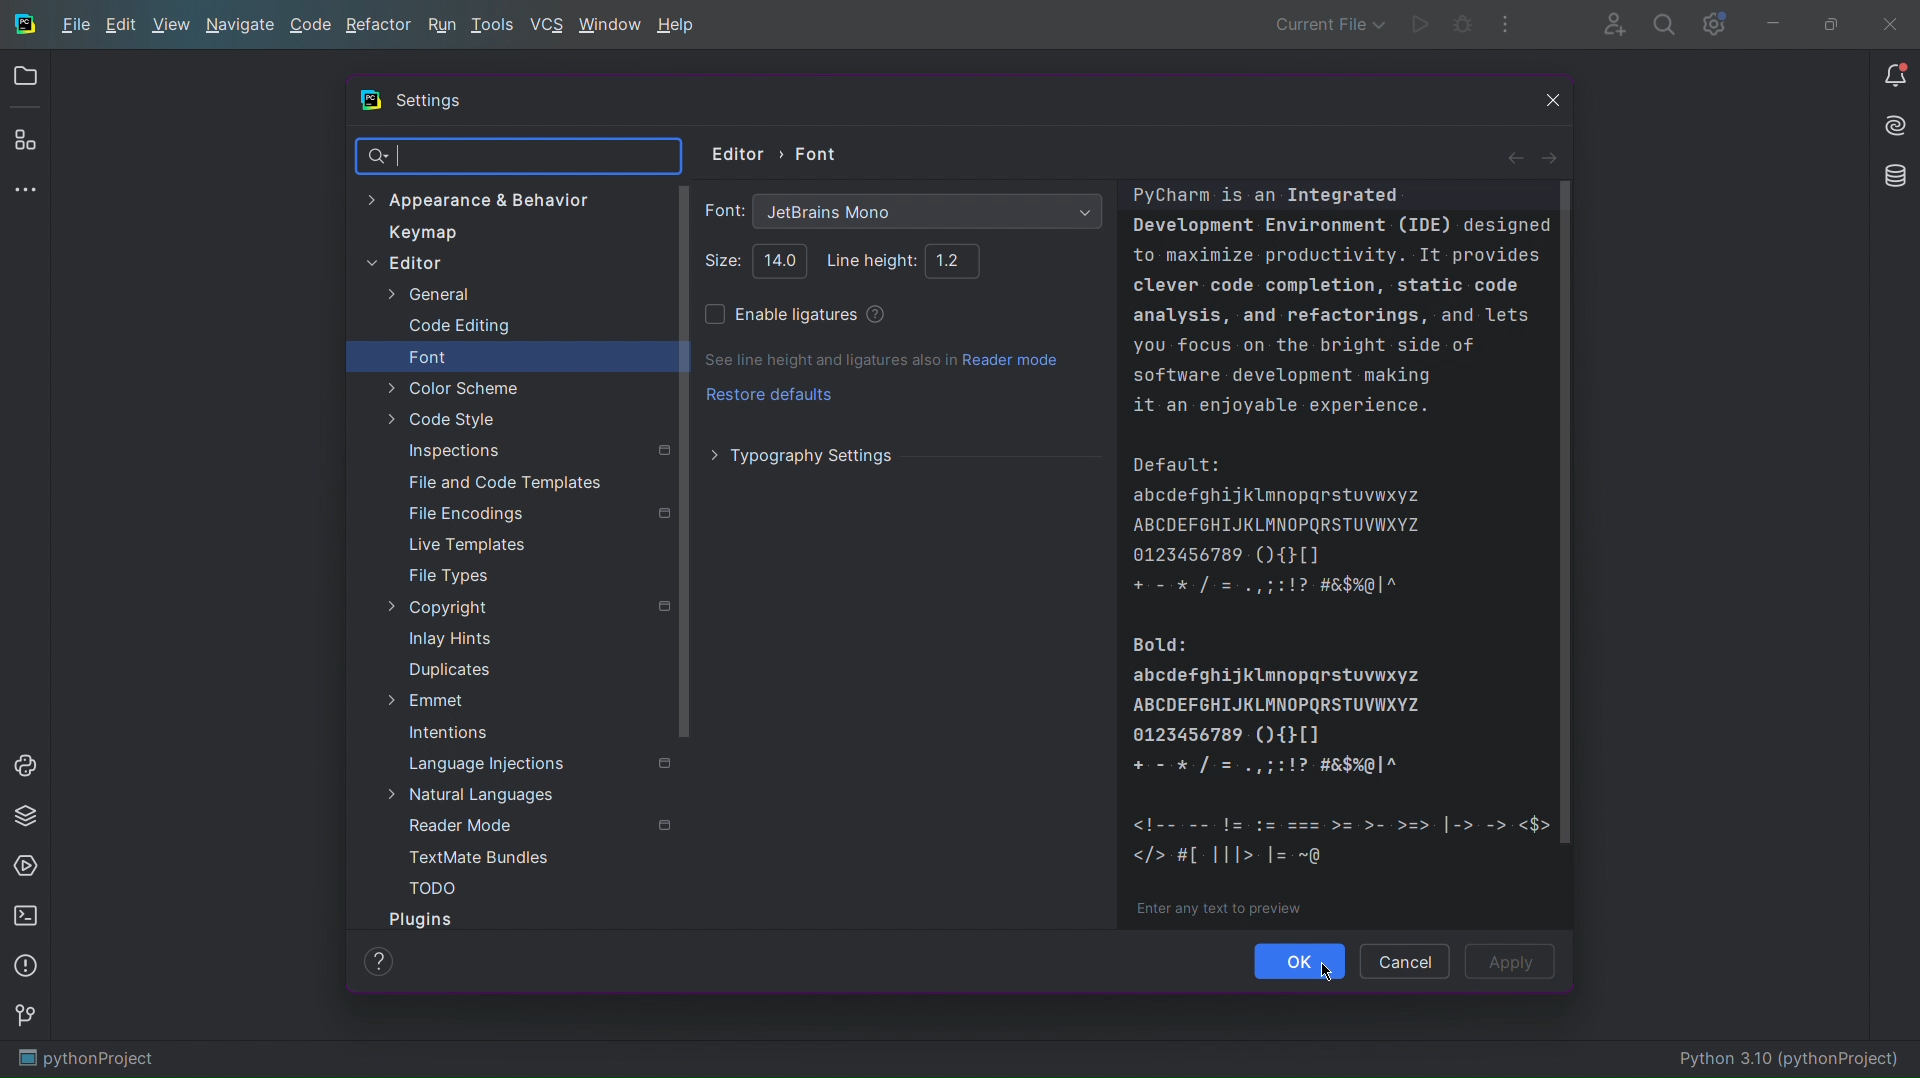  I want to click on Enable ligatures, so click(779, 315).